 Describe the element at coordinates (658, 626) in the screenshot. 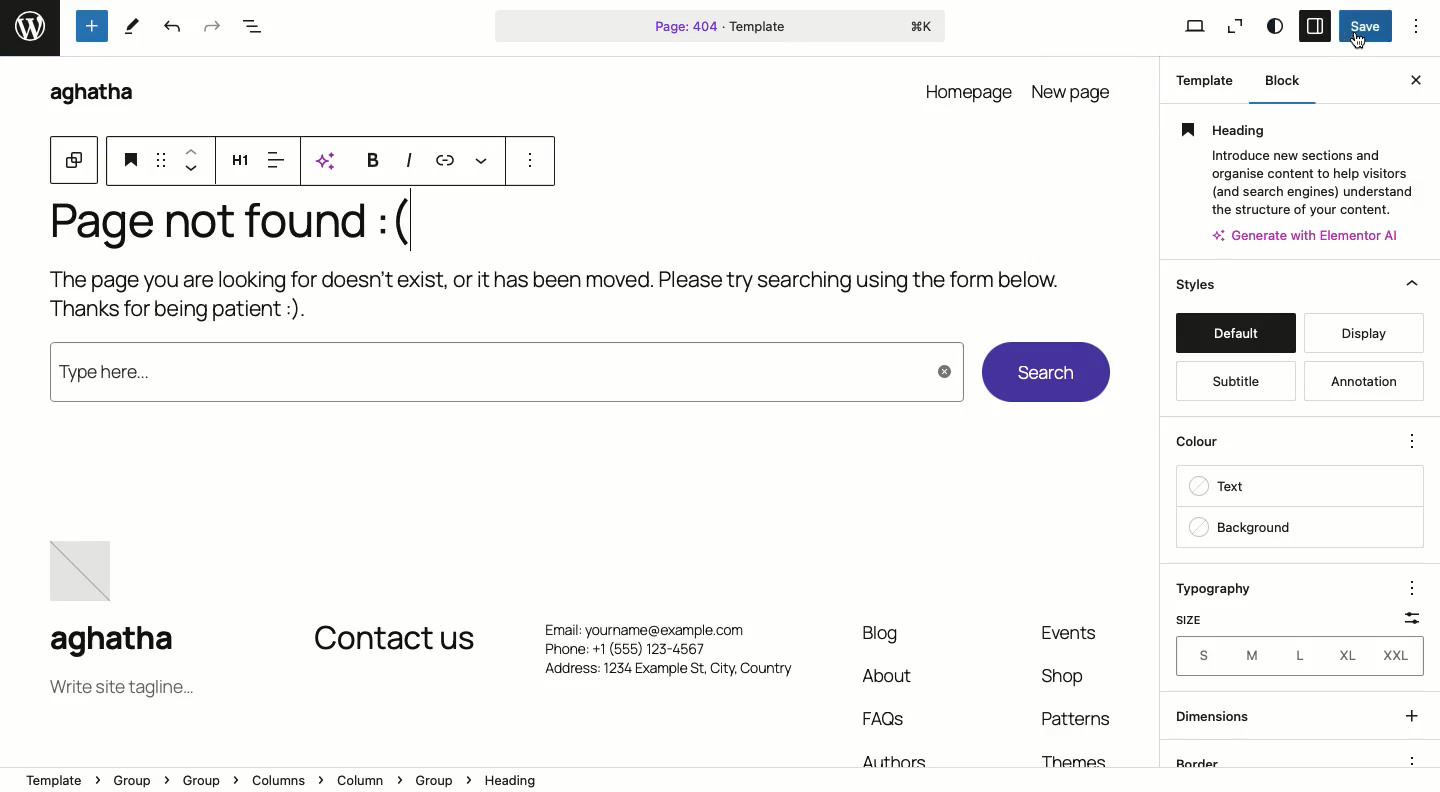

I see `Email: yourname@example.com` at that location.